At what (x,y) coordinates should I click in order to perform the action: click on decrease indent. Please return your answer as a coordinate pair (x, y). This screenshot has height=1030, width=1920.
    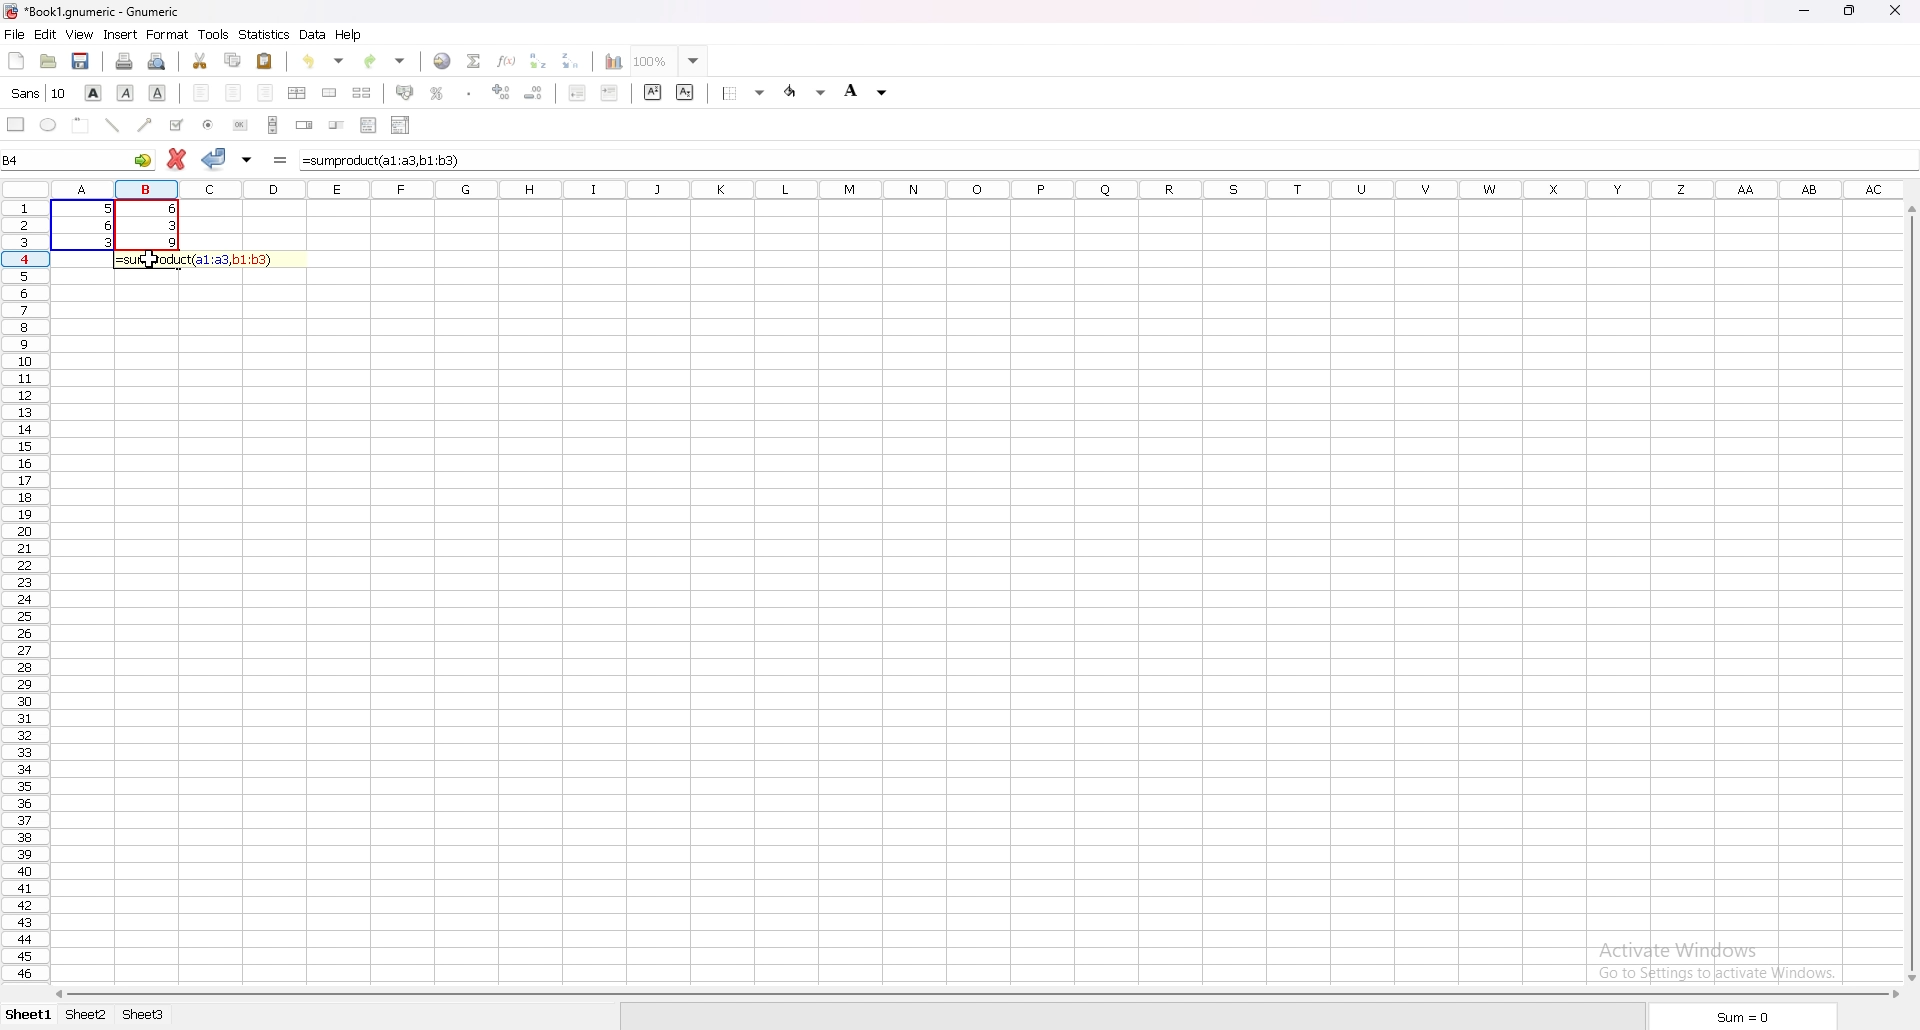
    Looking at the image, I should click on (577, 91).